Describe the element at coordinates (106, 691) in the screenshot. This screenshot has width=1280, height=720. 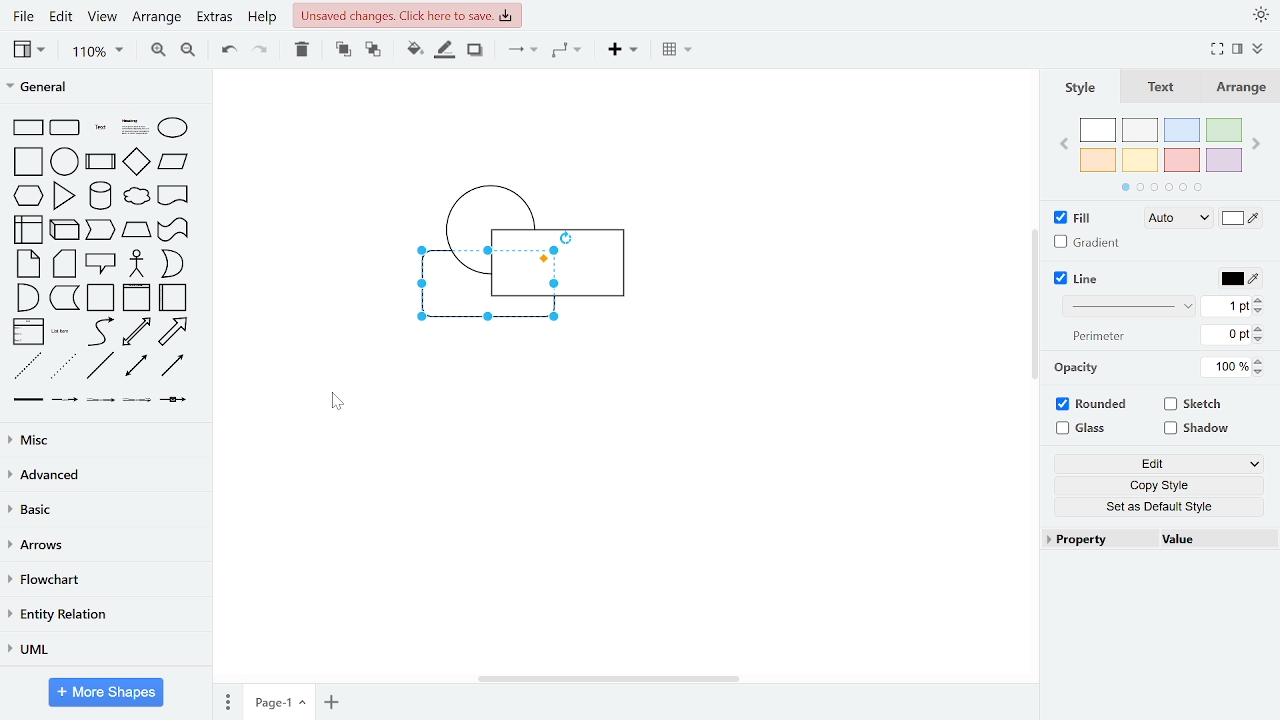
I see `More shapes` at that location.